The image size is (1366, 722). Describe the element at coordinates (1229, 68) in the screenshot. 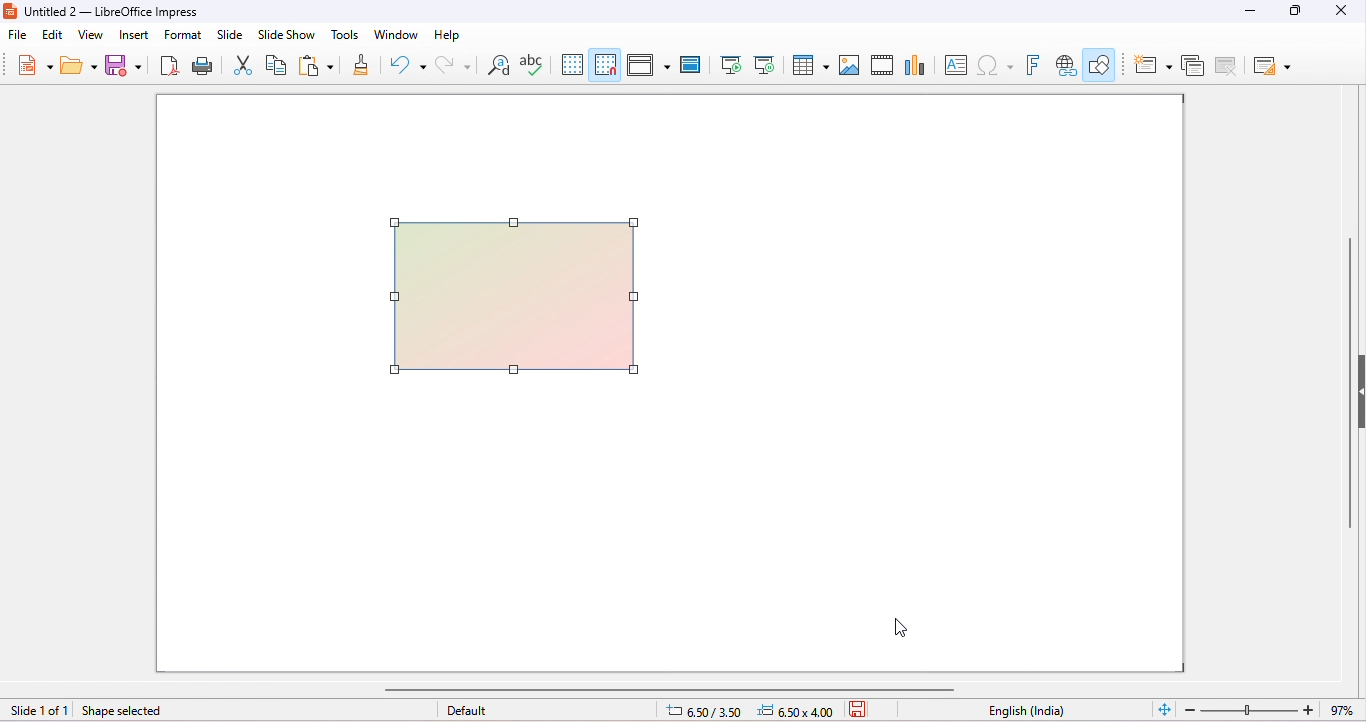

I see `delete slide` at that location.